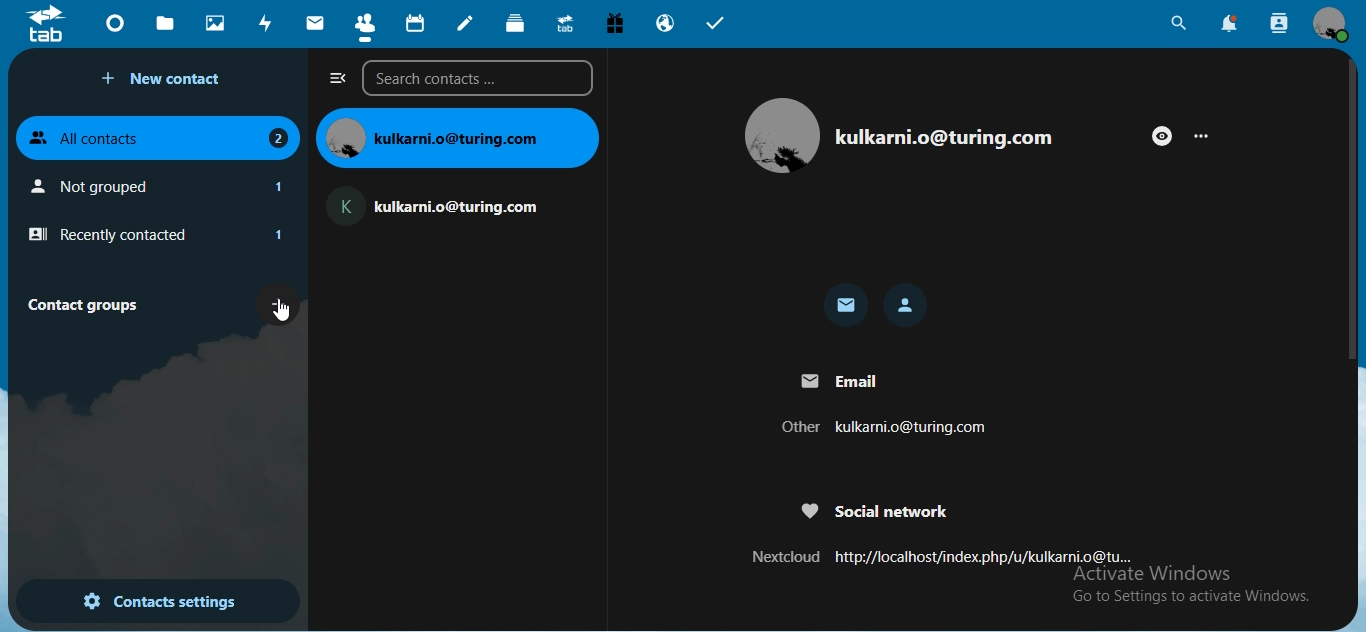 The height and width of the screenshot is (632, 1366). What do you see at coordinates (907, 305) in the screenshot?
I see `contact` at bounding box center [907, 305].